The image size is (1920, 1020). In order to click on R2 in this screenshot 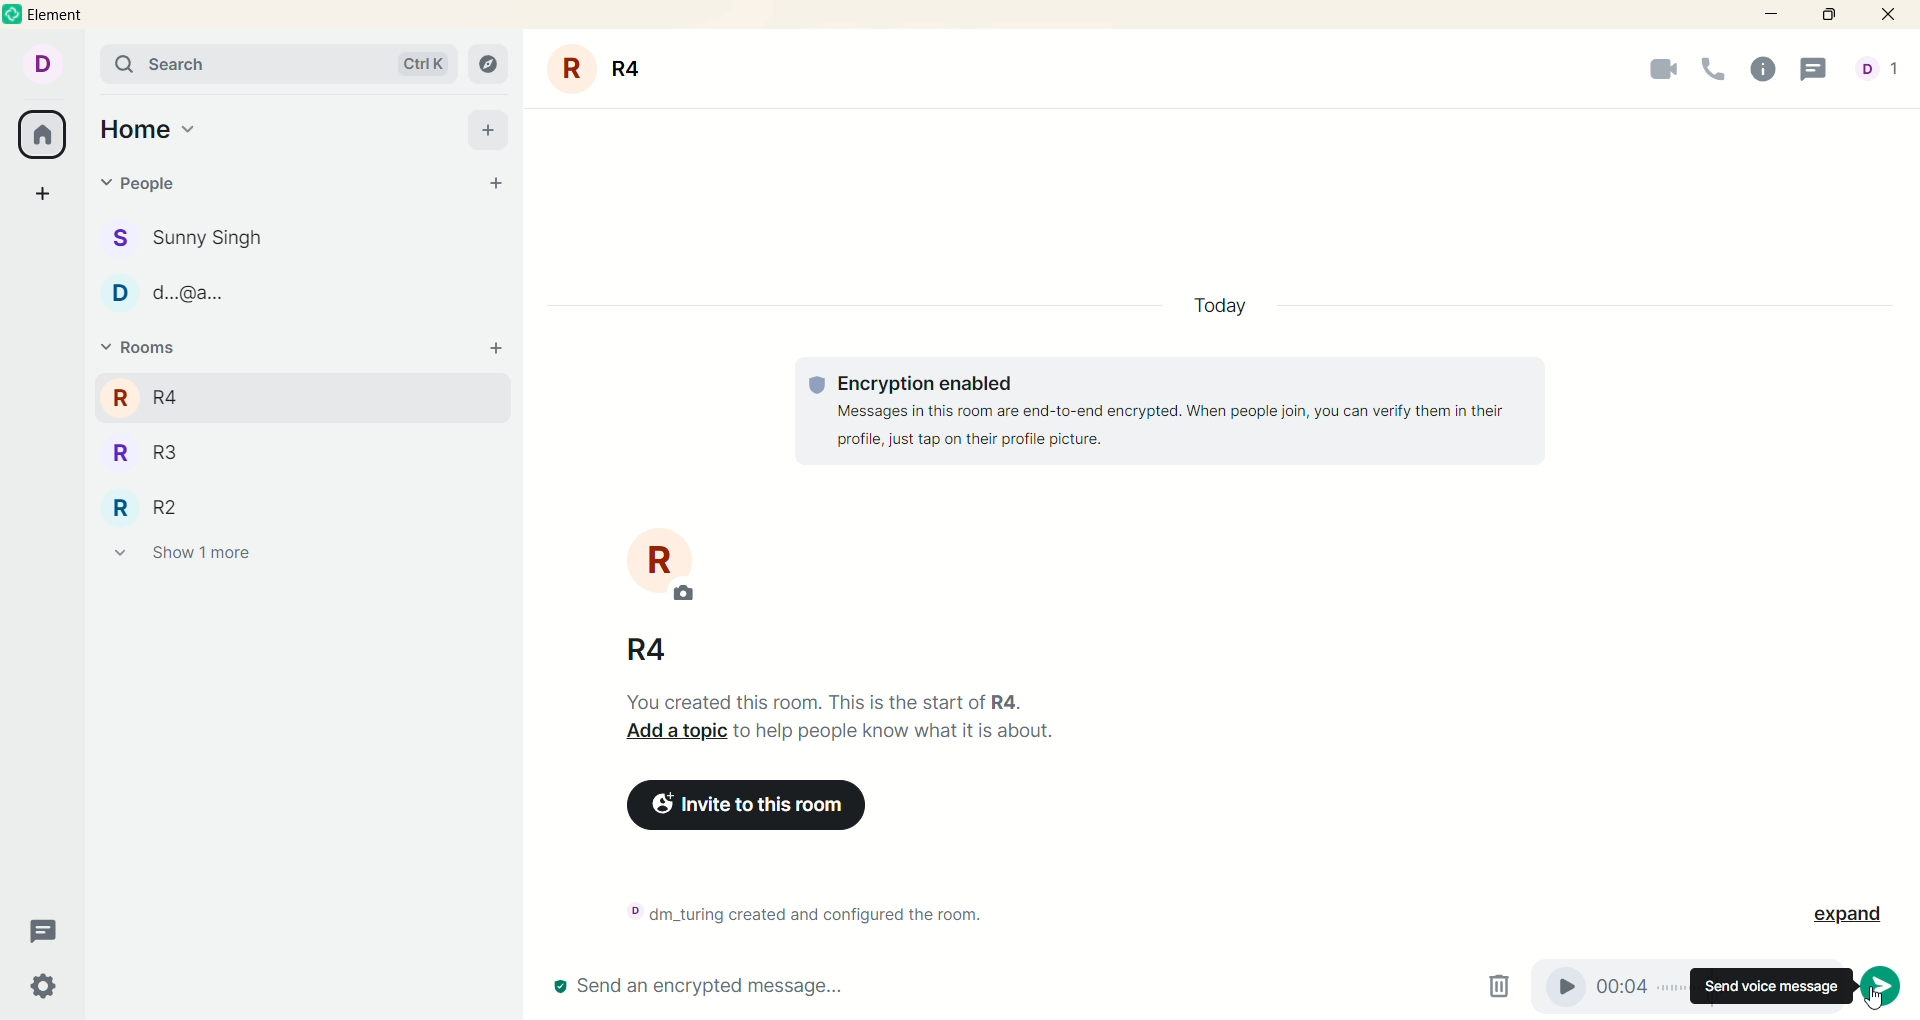, I will do `click(169, 506)`.